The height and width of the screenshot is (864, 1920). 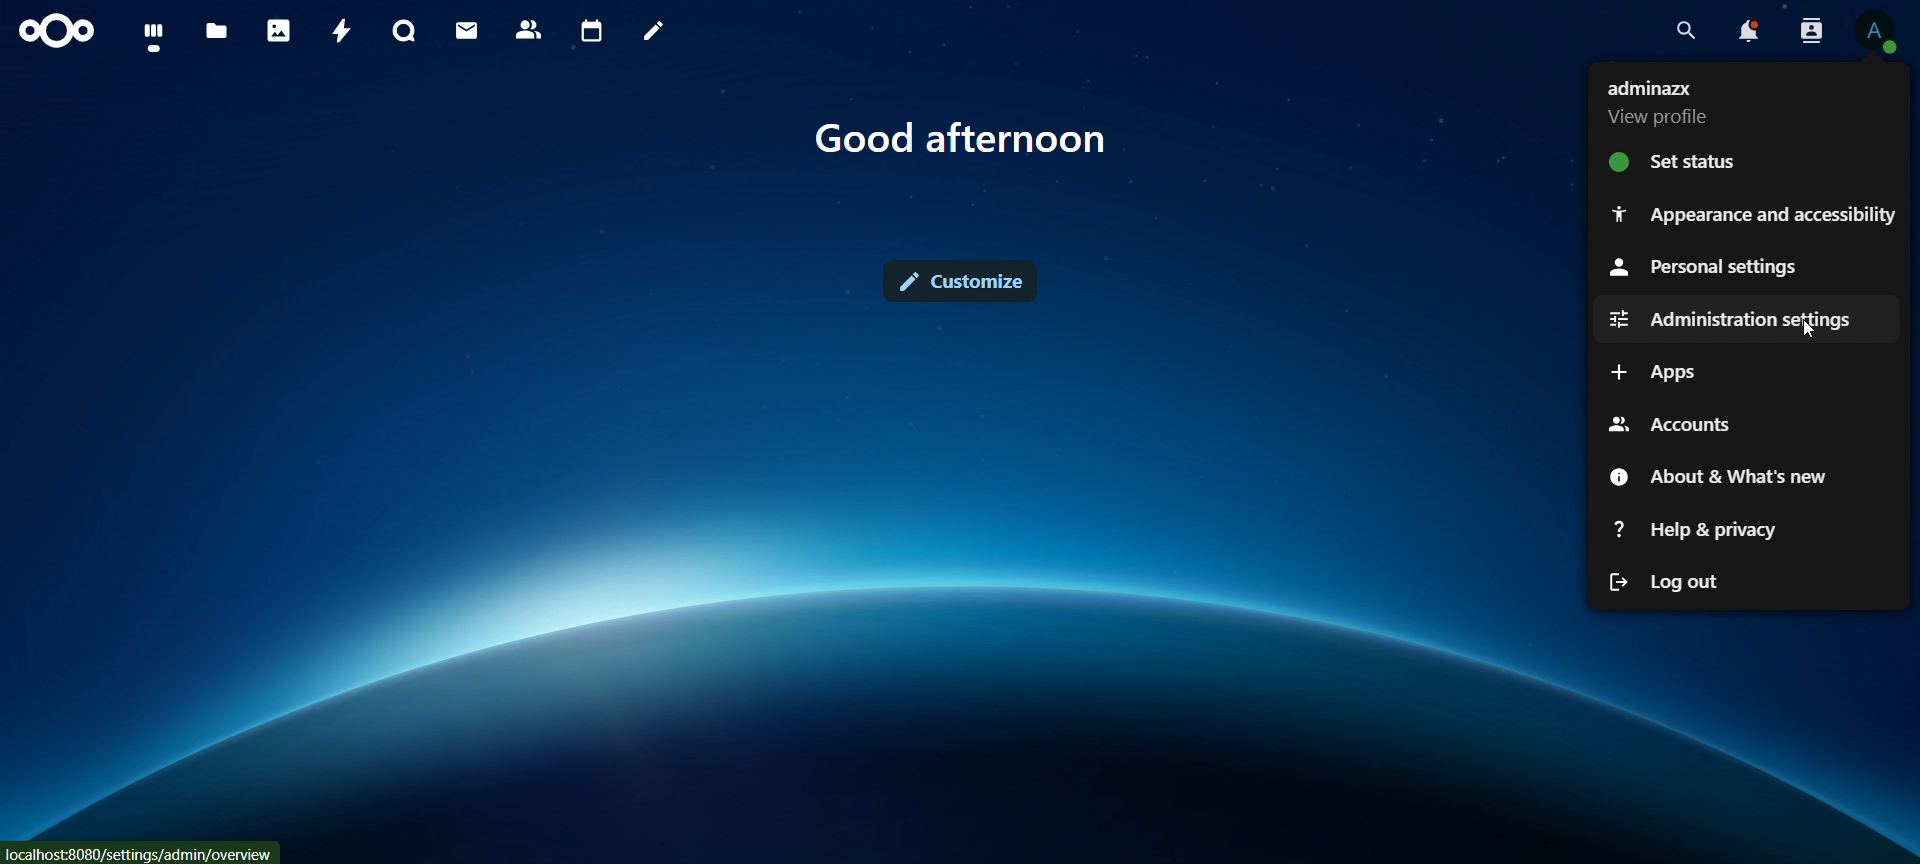 I want to click on appearance and accessibilty, so click(x=1754, y=215).